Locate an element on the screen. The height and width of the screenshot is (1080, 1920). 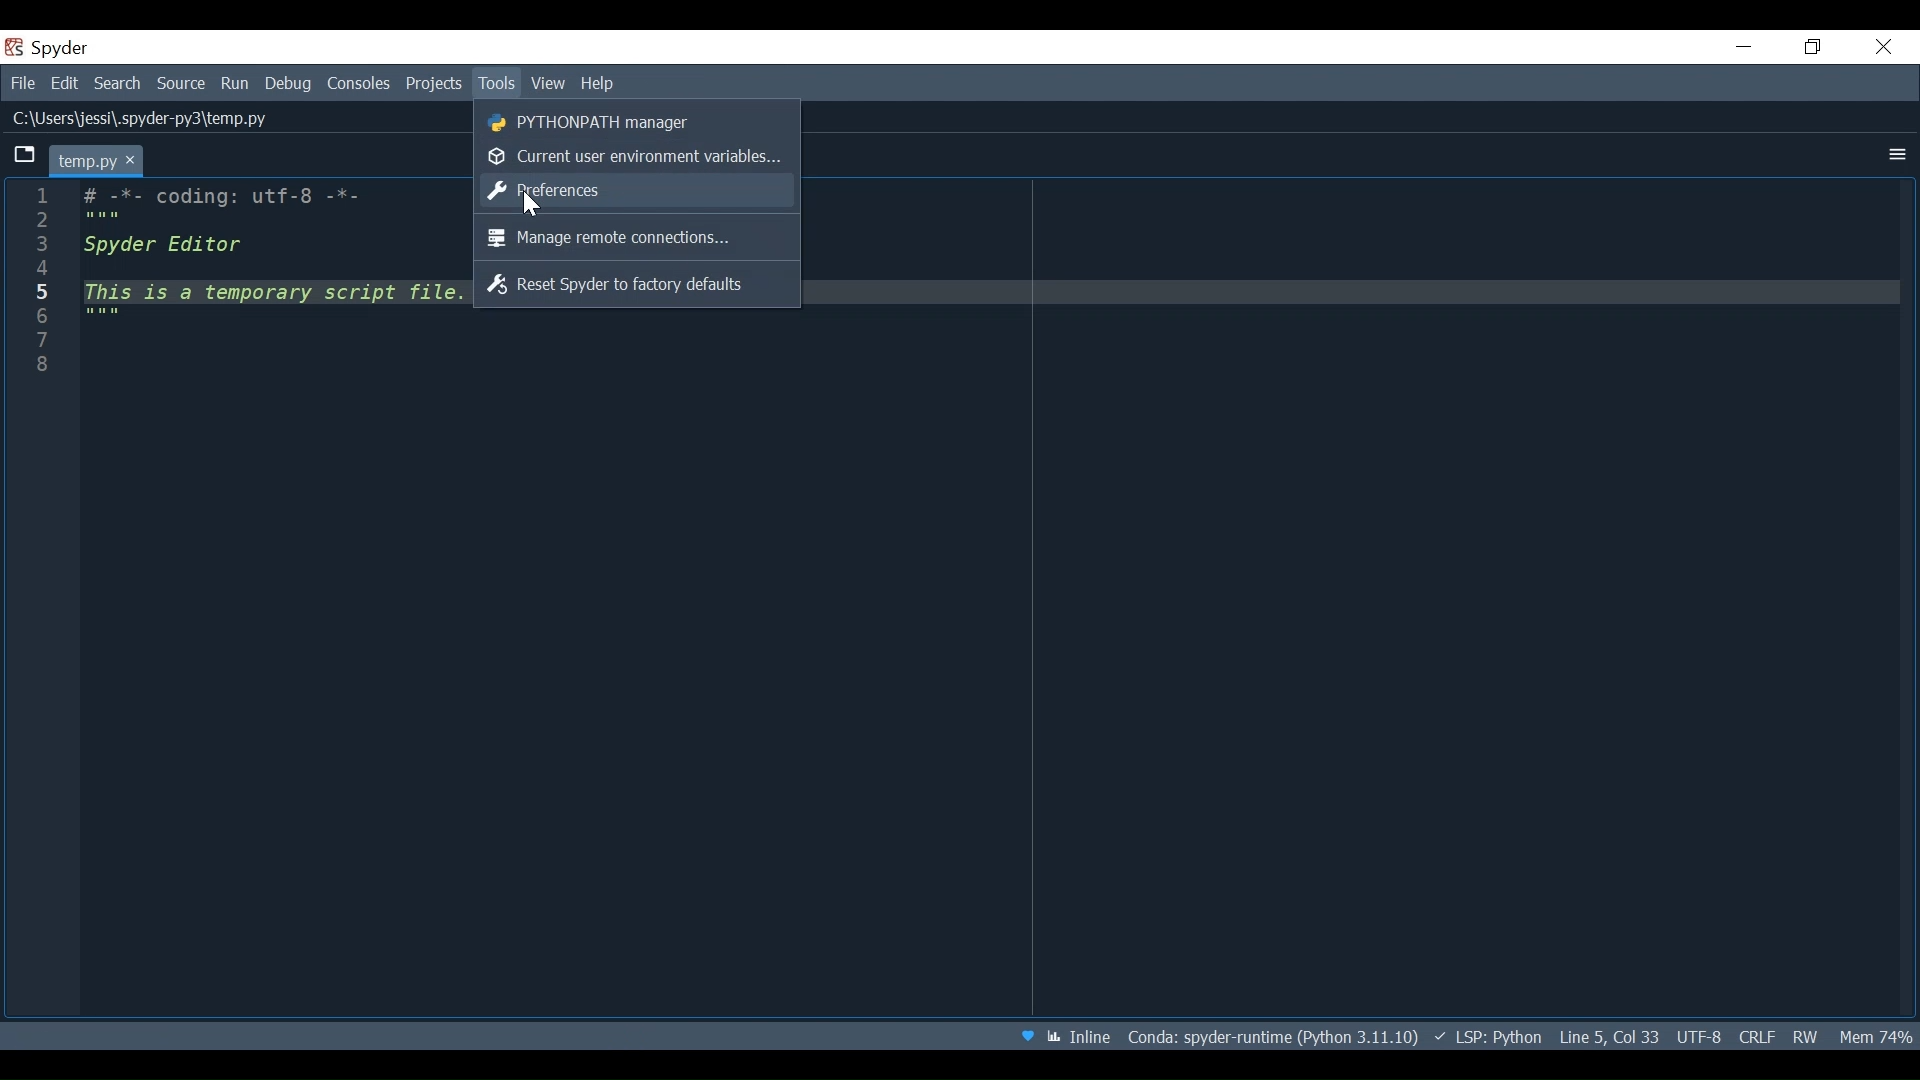
More Options is located at coordinates (1894, 154).